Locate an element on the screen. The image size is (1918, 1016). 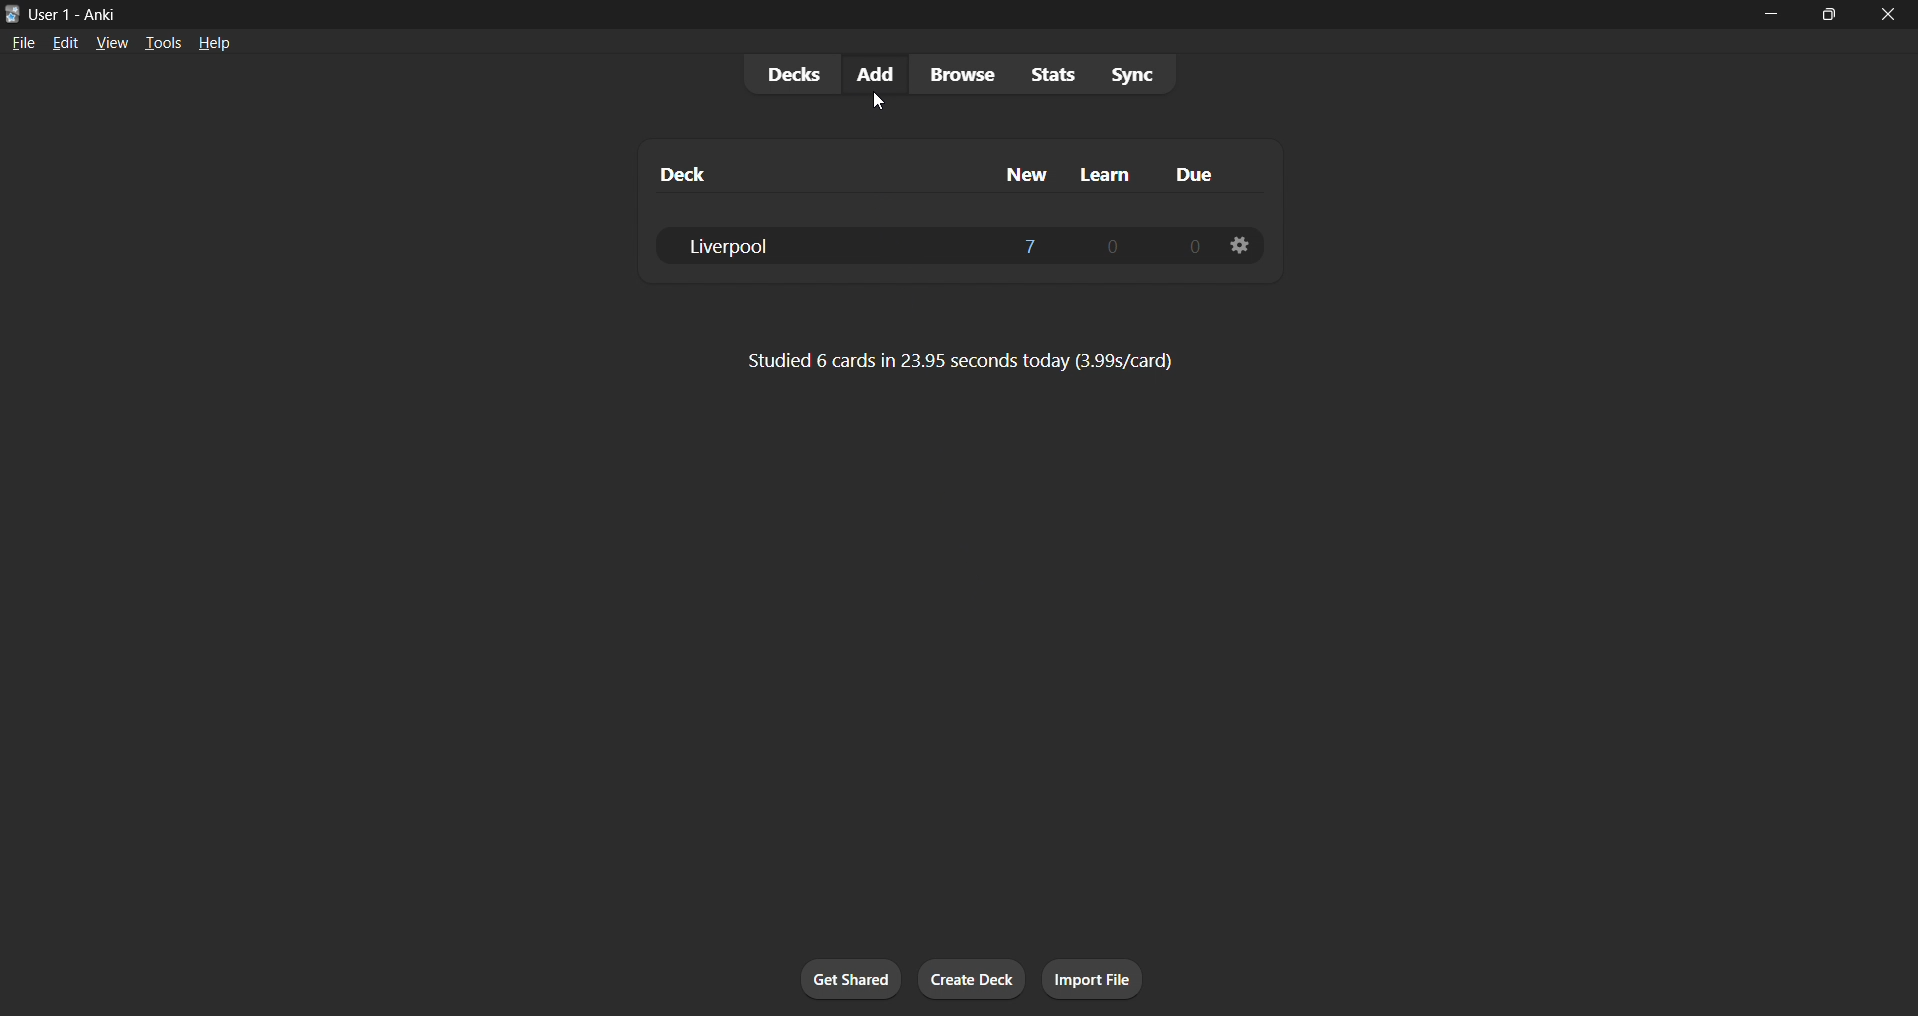
deck settings is located at coordinates (1239, 245).